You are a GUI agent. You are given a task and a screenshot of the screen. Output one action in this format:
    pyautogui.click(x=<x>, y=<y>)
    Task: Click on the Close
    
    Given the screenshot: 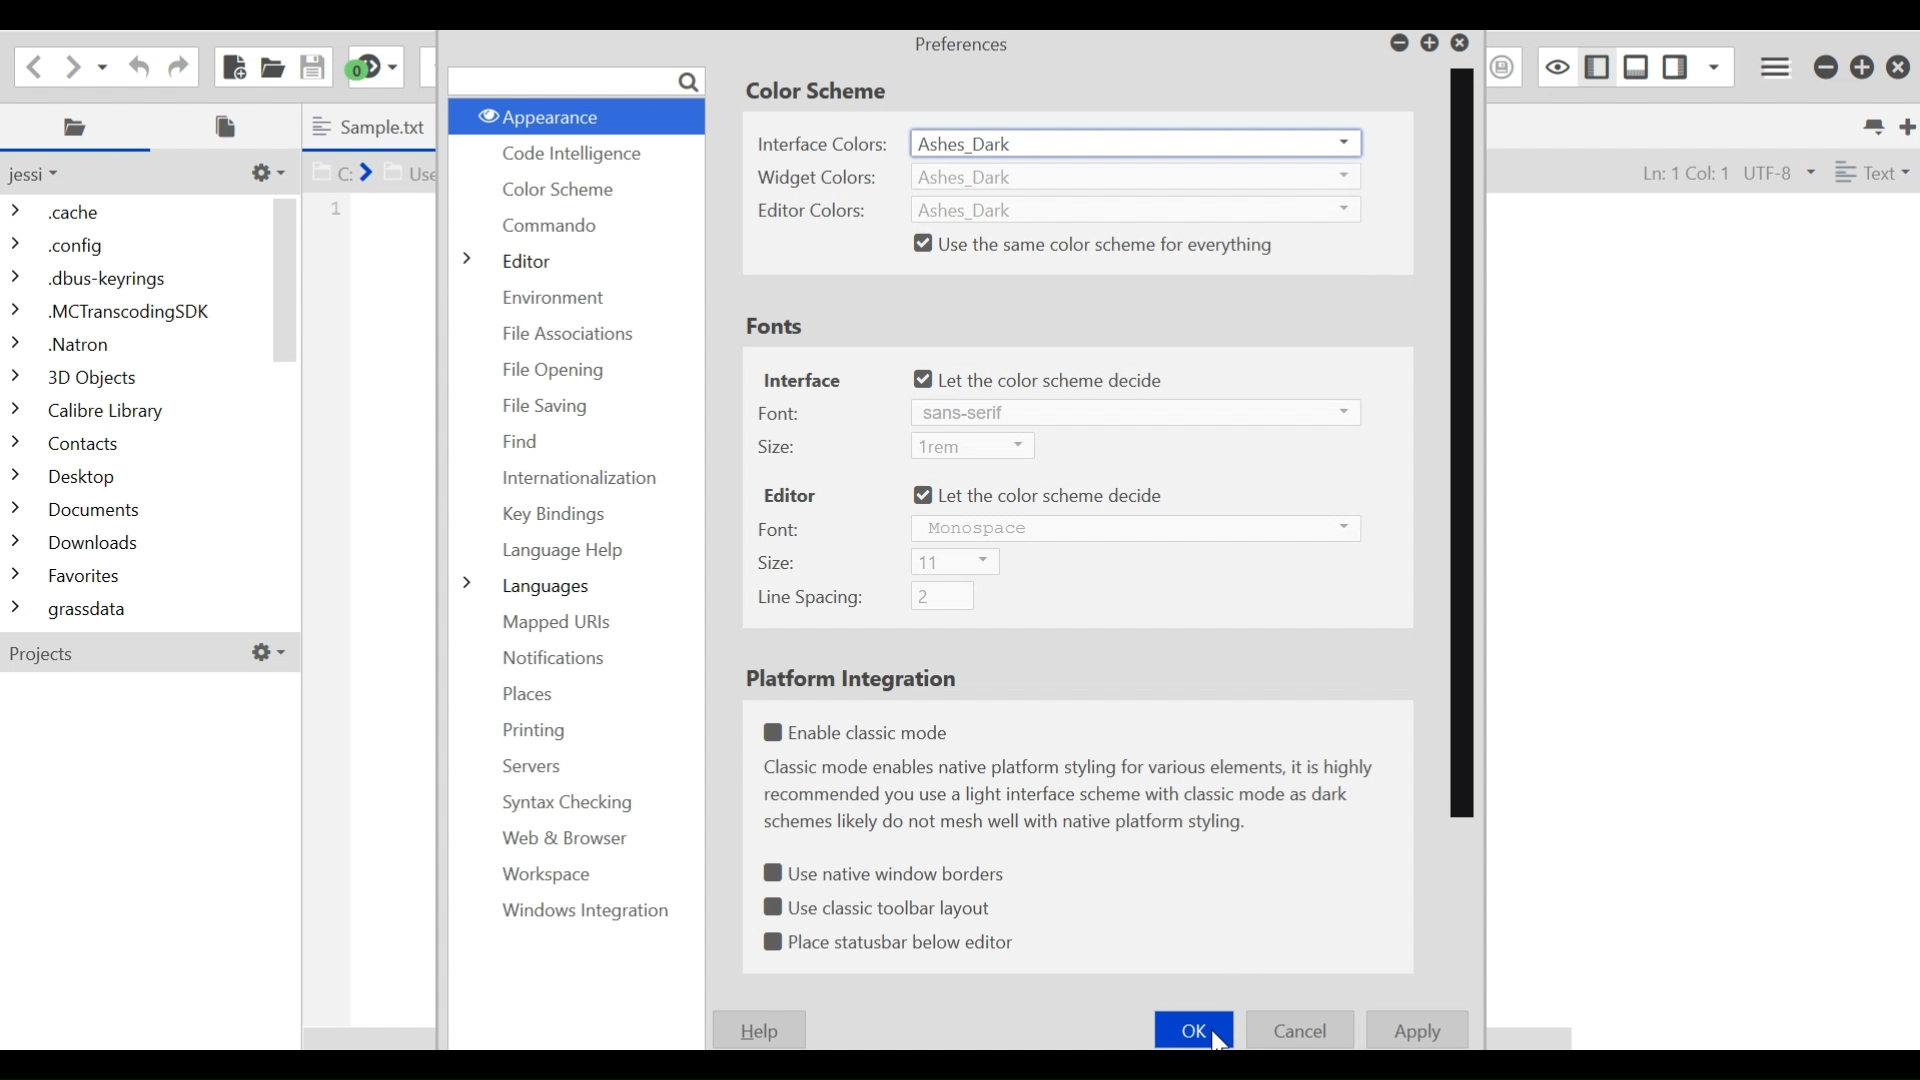 What is the action you would take?
    pyautogui.click(x=1464, y=43)
    